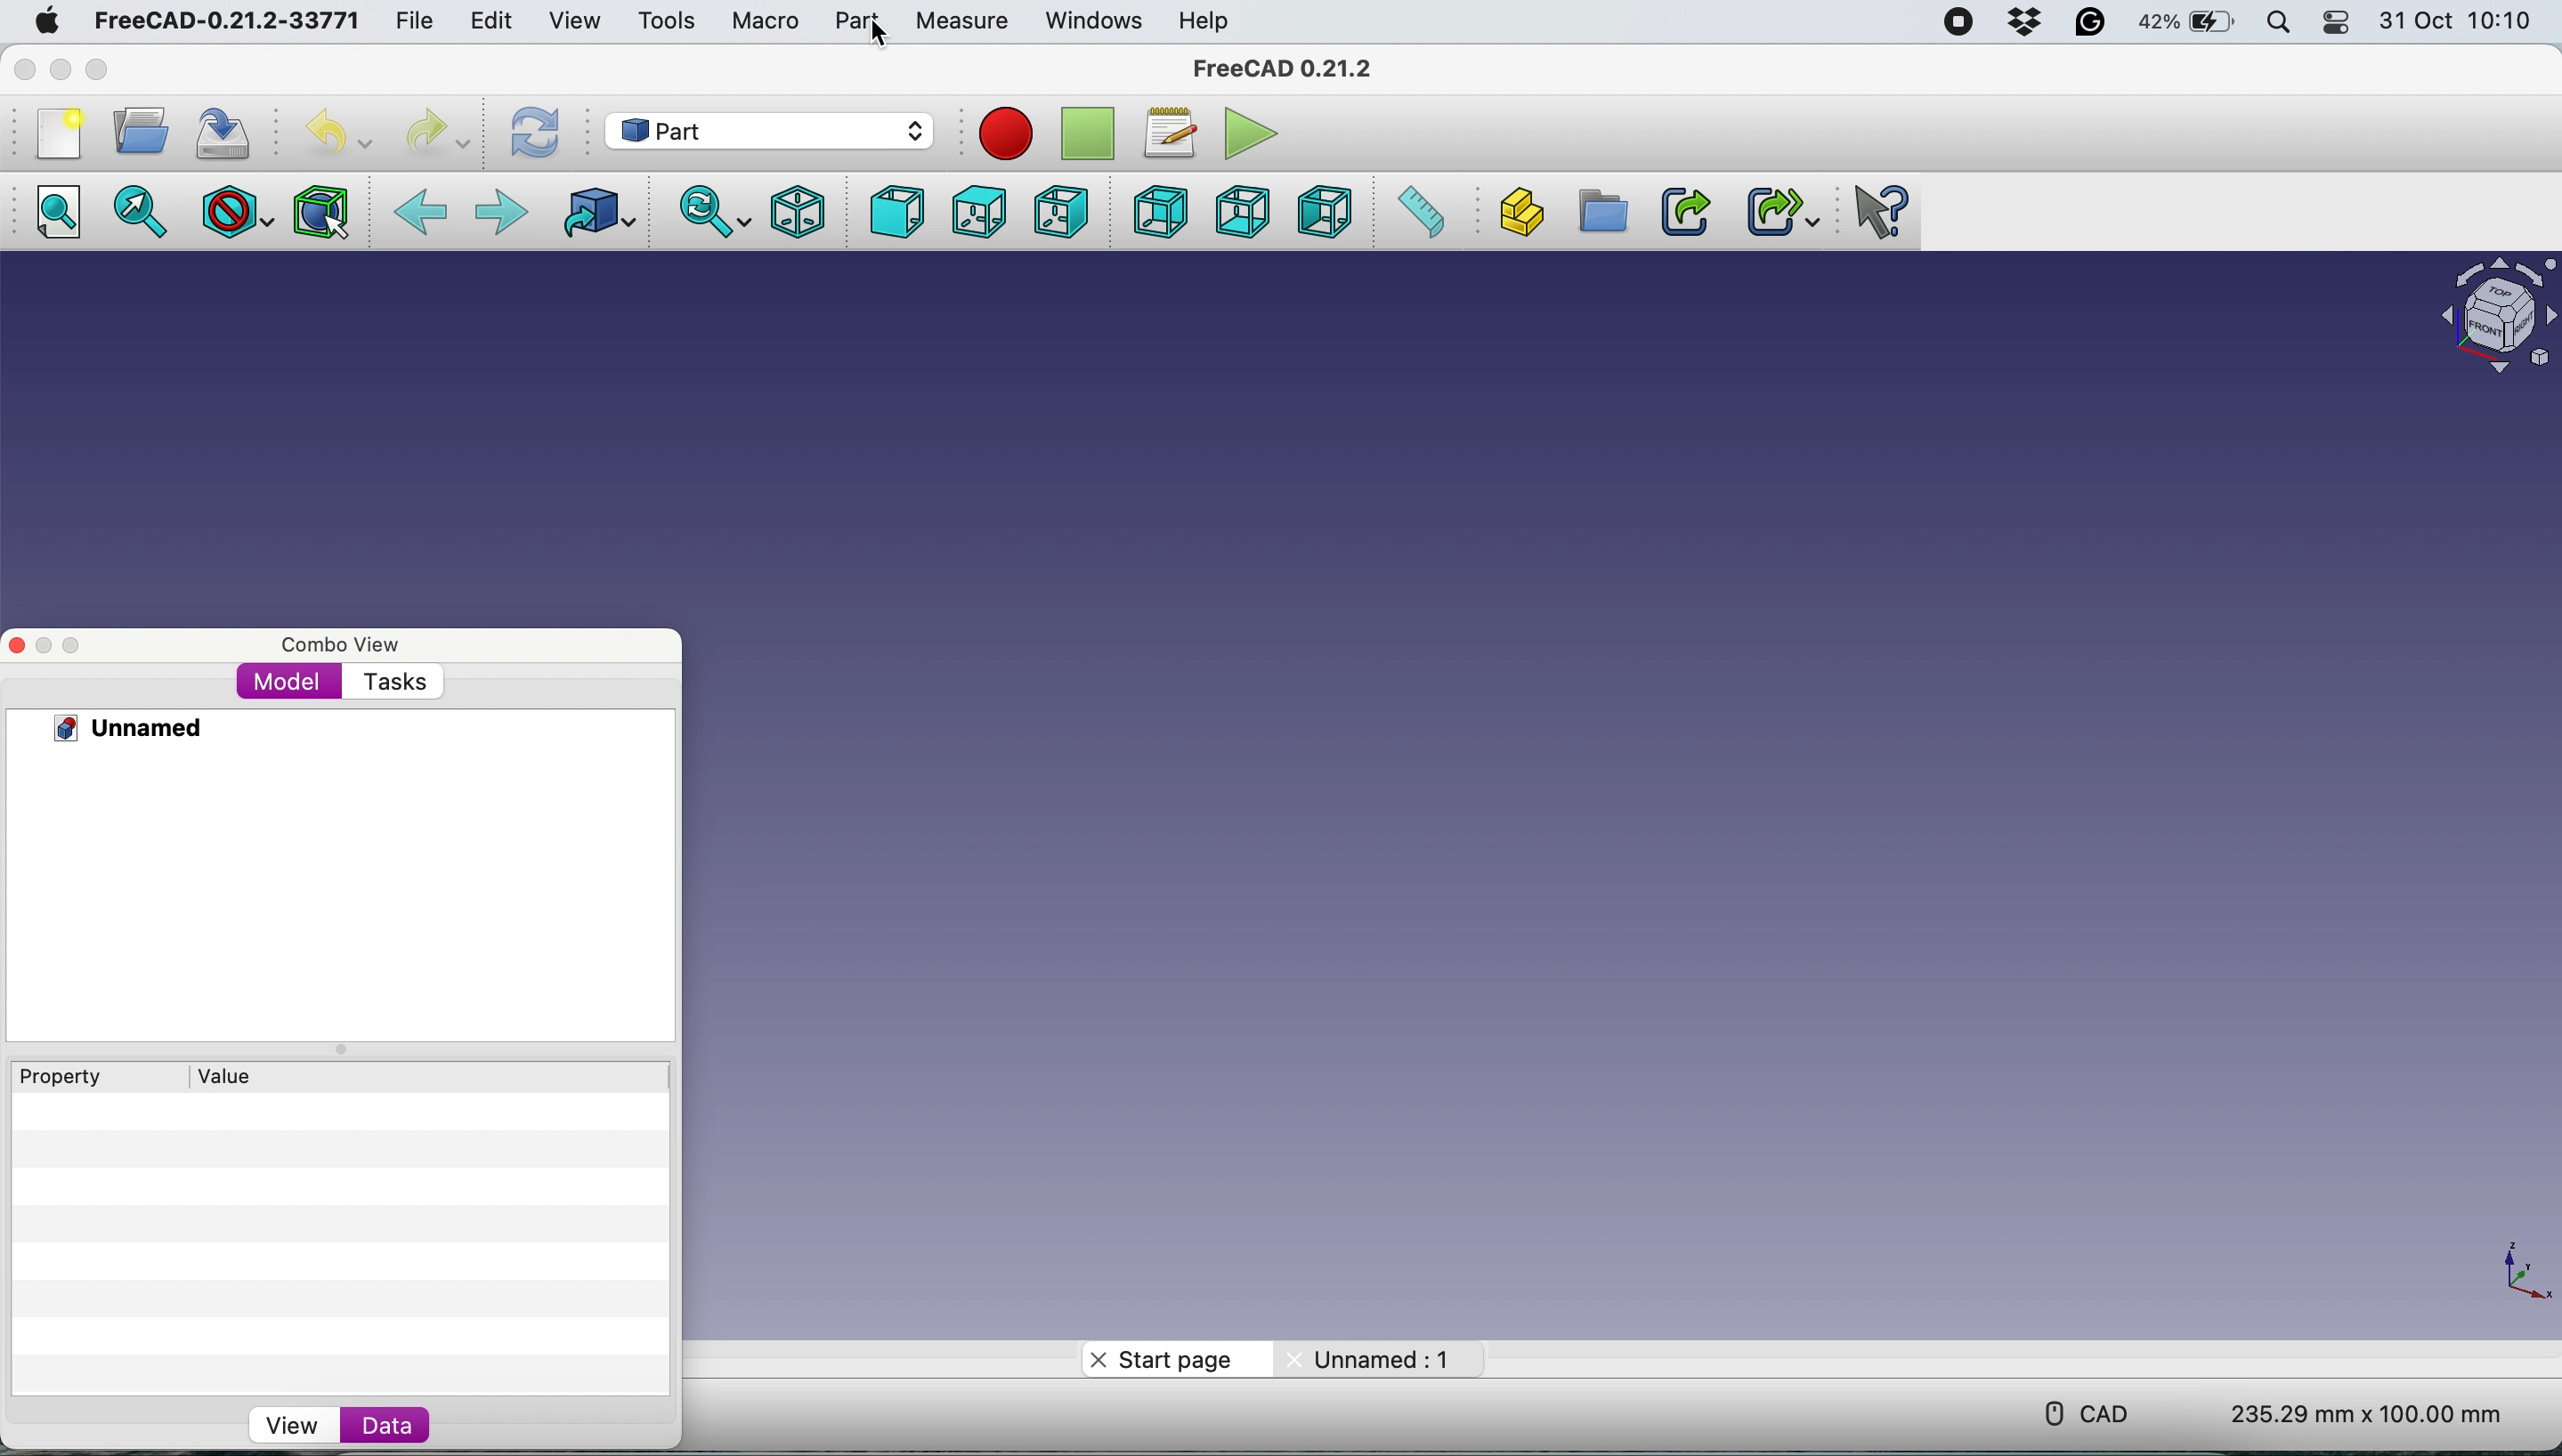 The image size is (2562, 1456). I want to click on Start Page, so click(1171, 1358).